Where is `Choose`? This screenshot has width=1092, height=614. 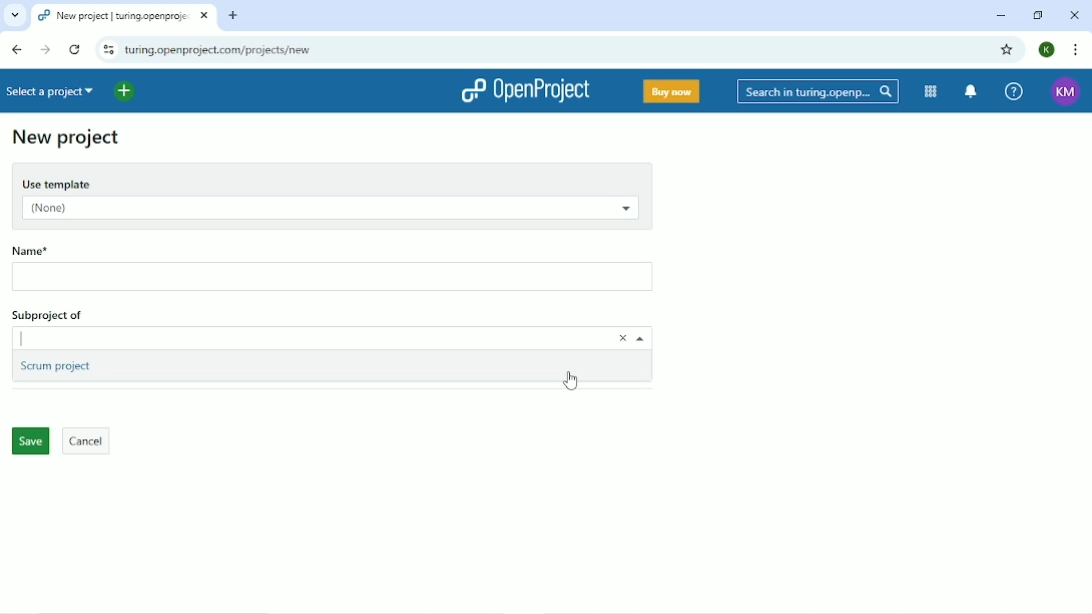
Choose is located at coordinates (642, 339).